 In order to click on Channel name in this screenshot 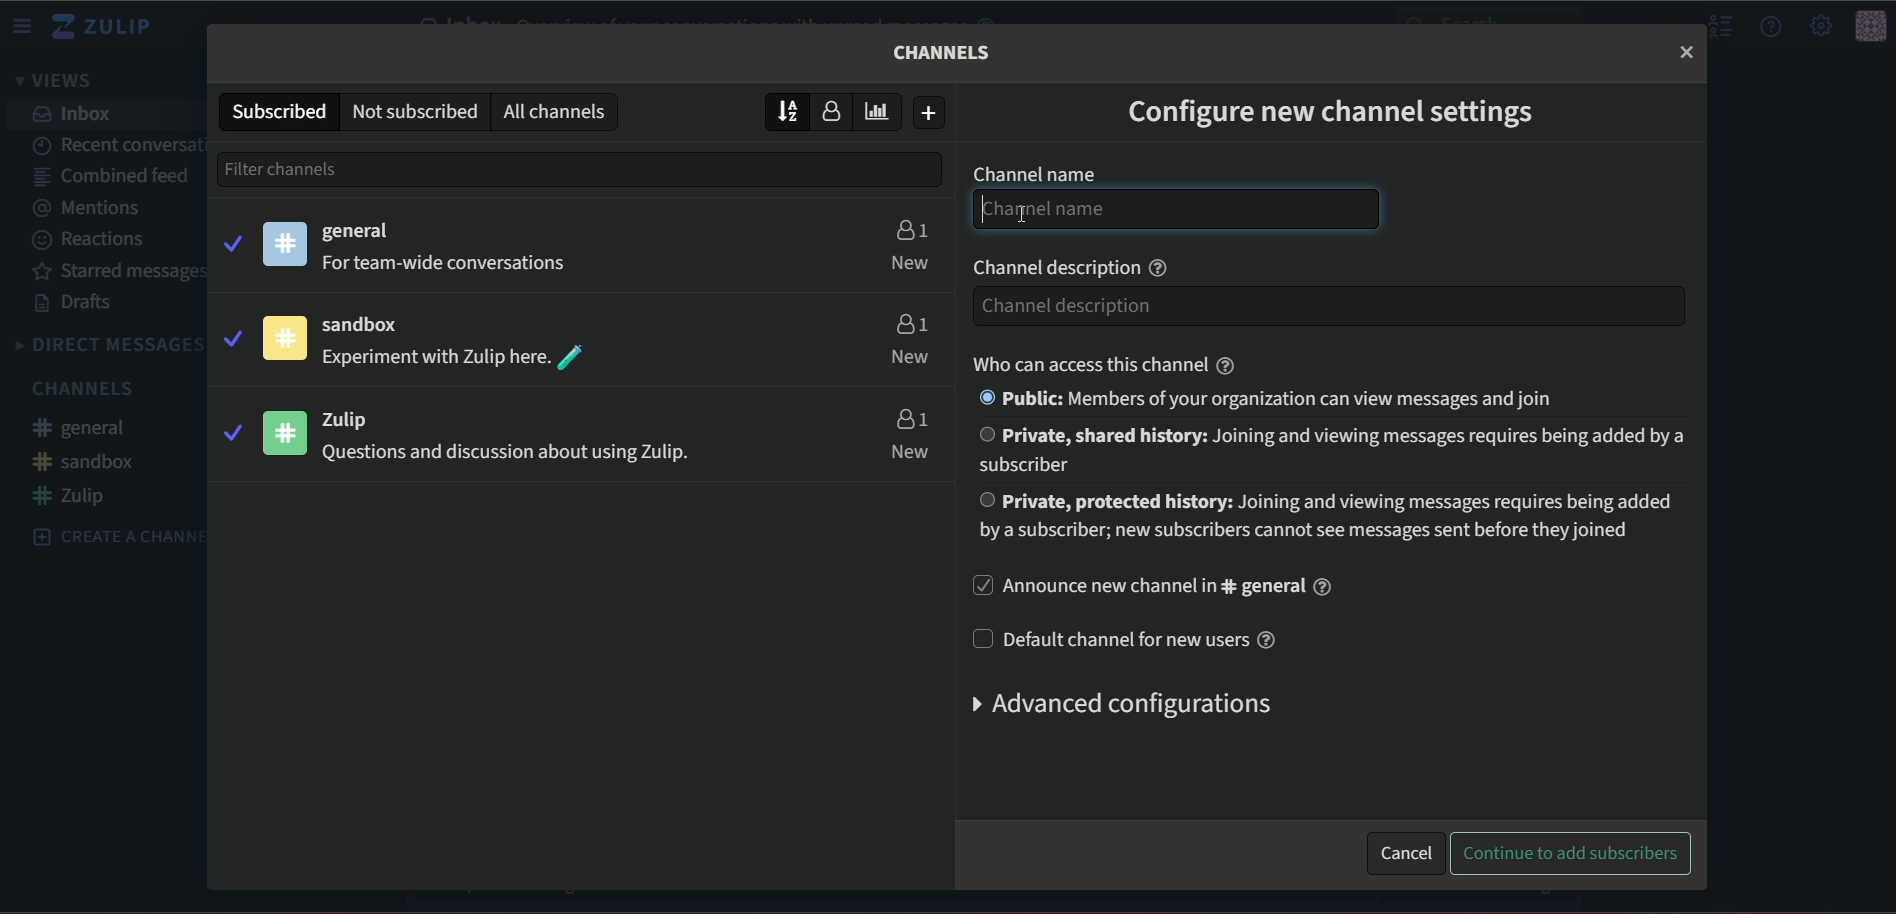, I will do `click(1173, 209)`.